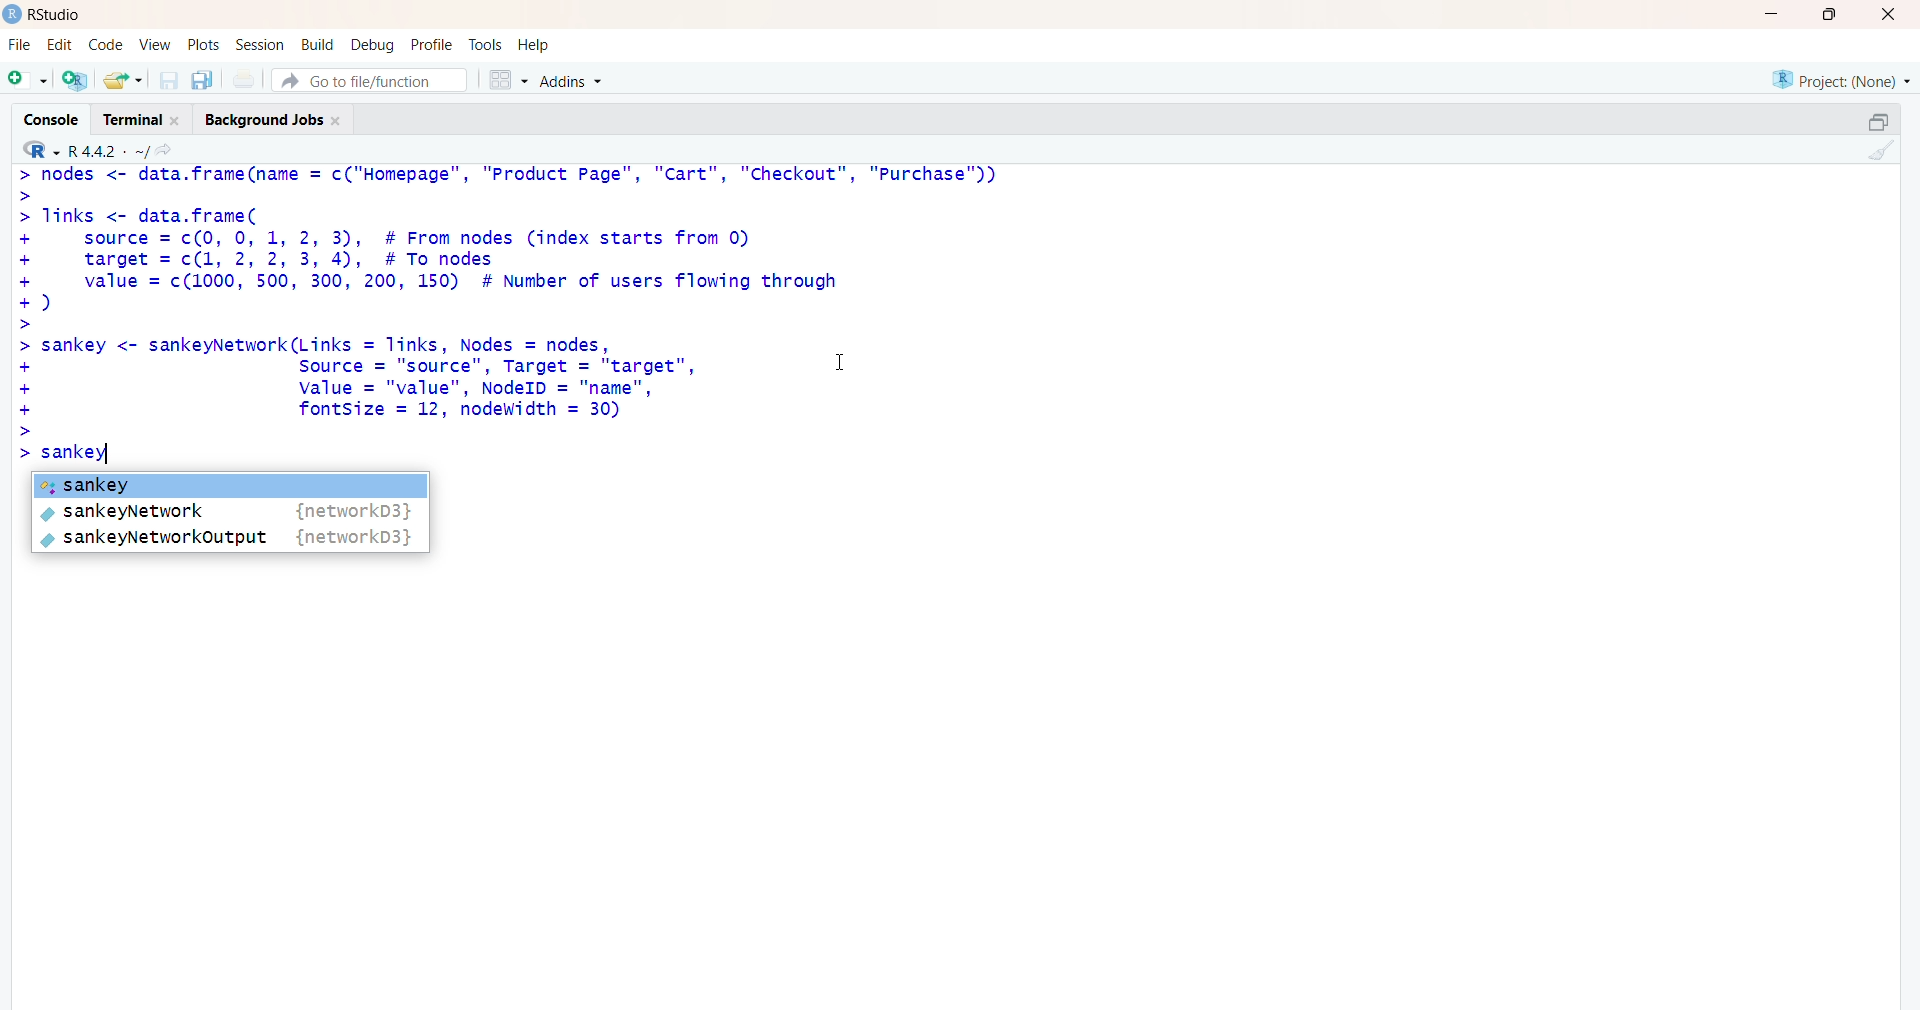 This screenshot has height=1010, width=1920. Describe the element at coordinates (76, 82) in the screenshot. I see `add file` at that location.